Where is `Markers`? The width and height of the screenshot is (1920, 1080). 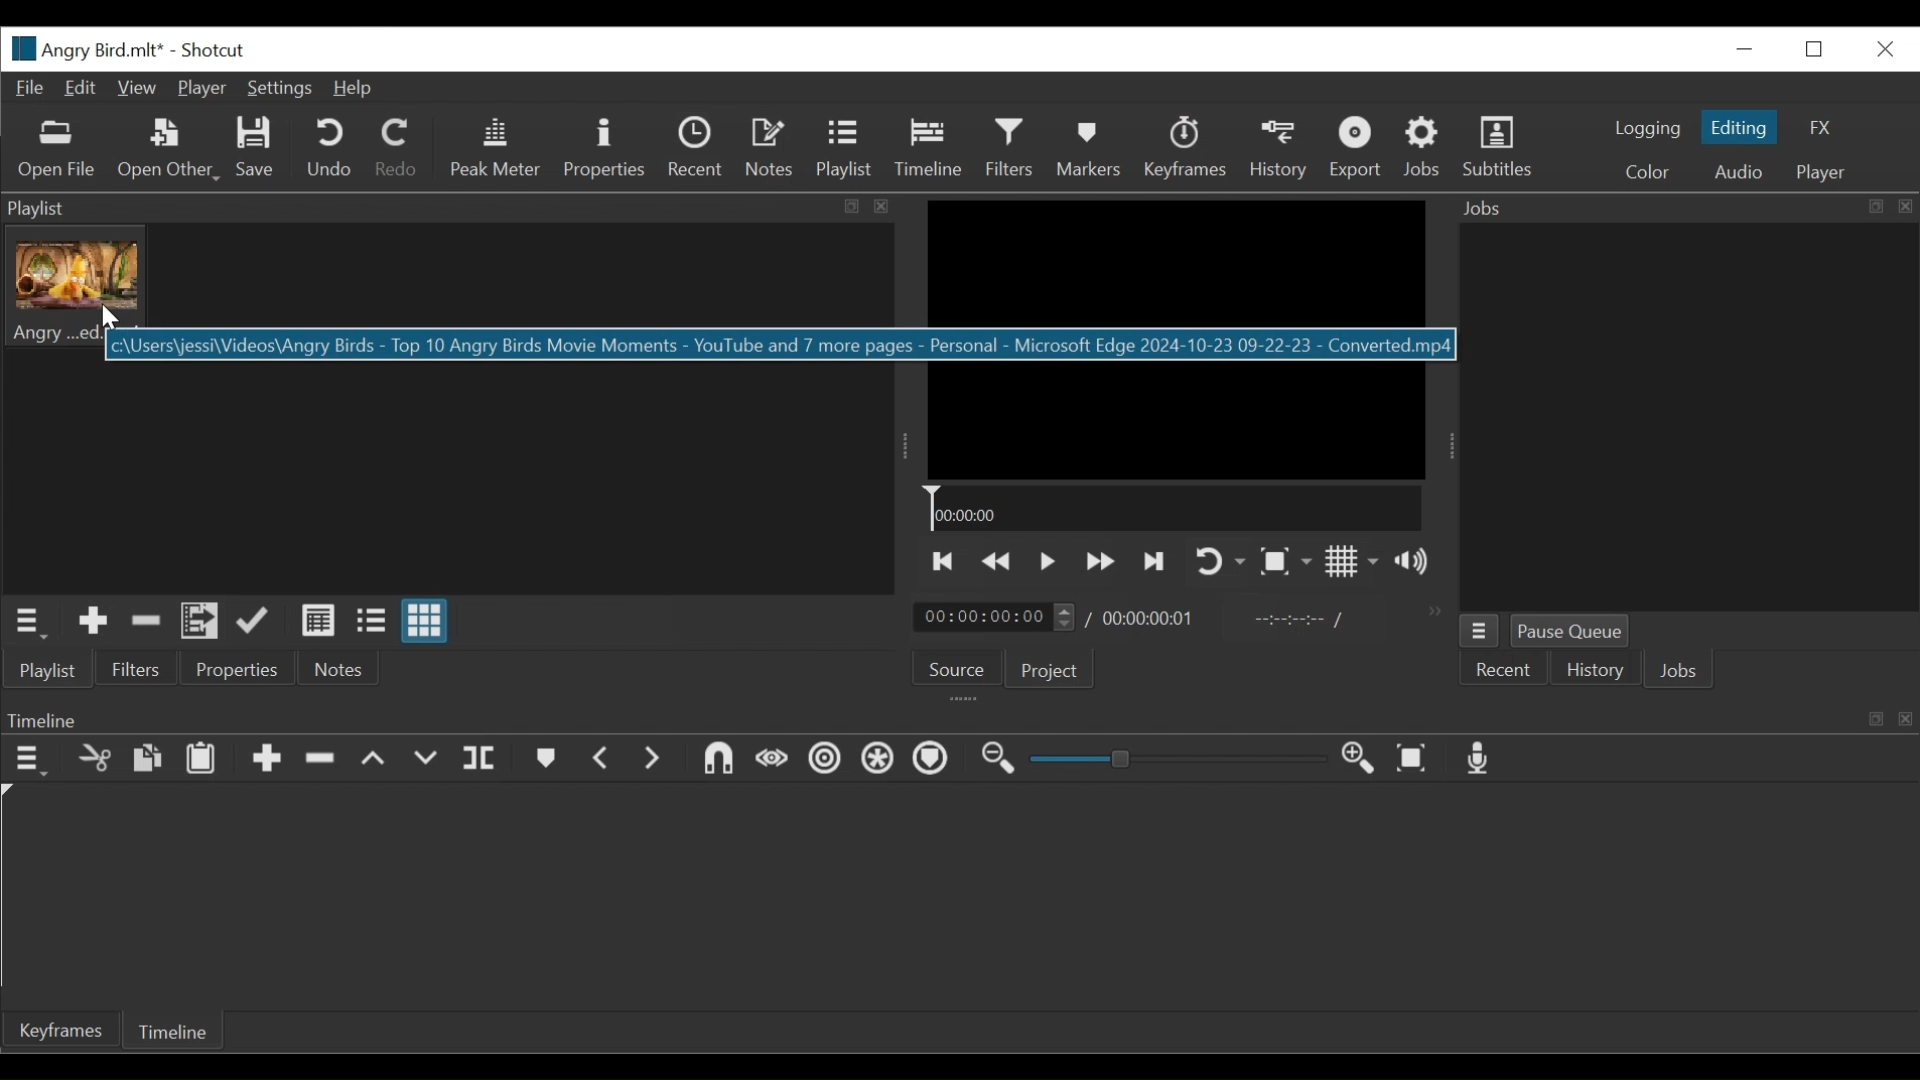 Markers is located at coordinates (1091, 148).